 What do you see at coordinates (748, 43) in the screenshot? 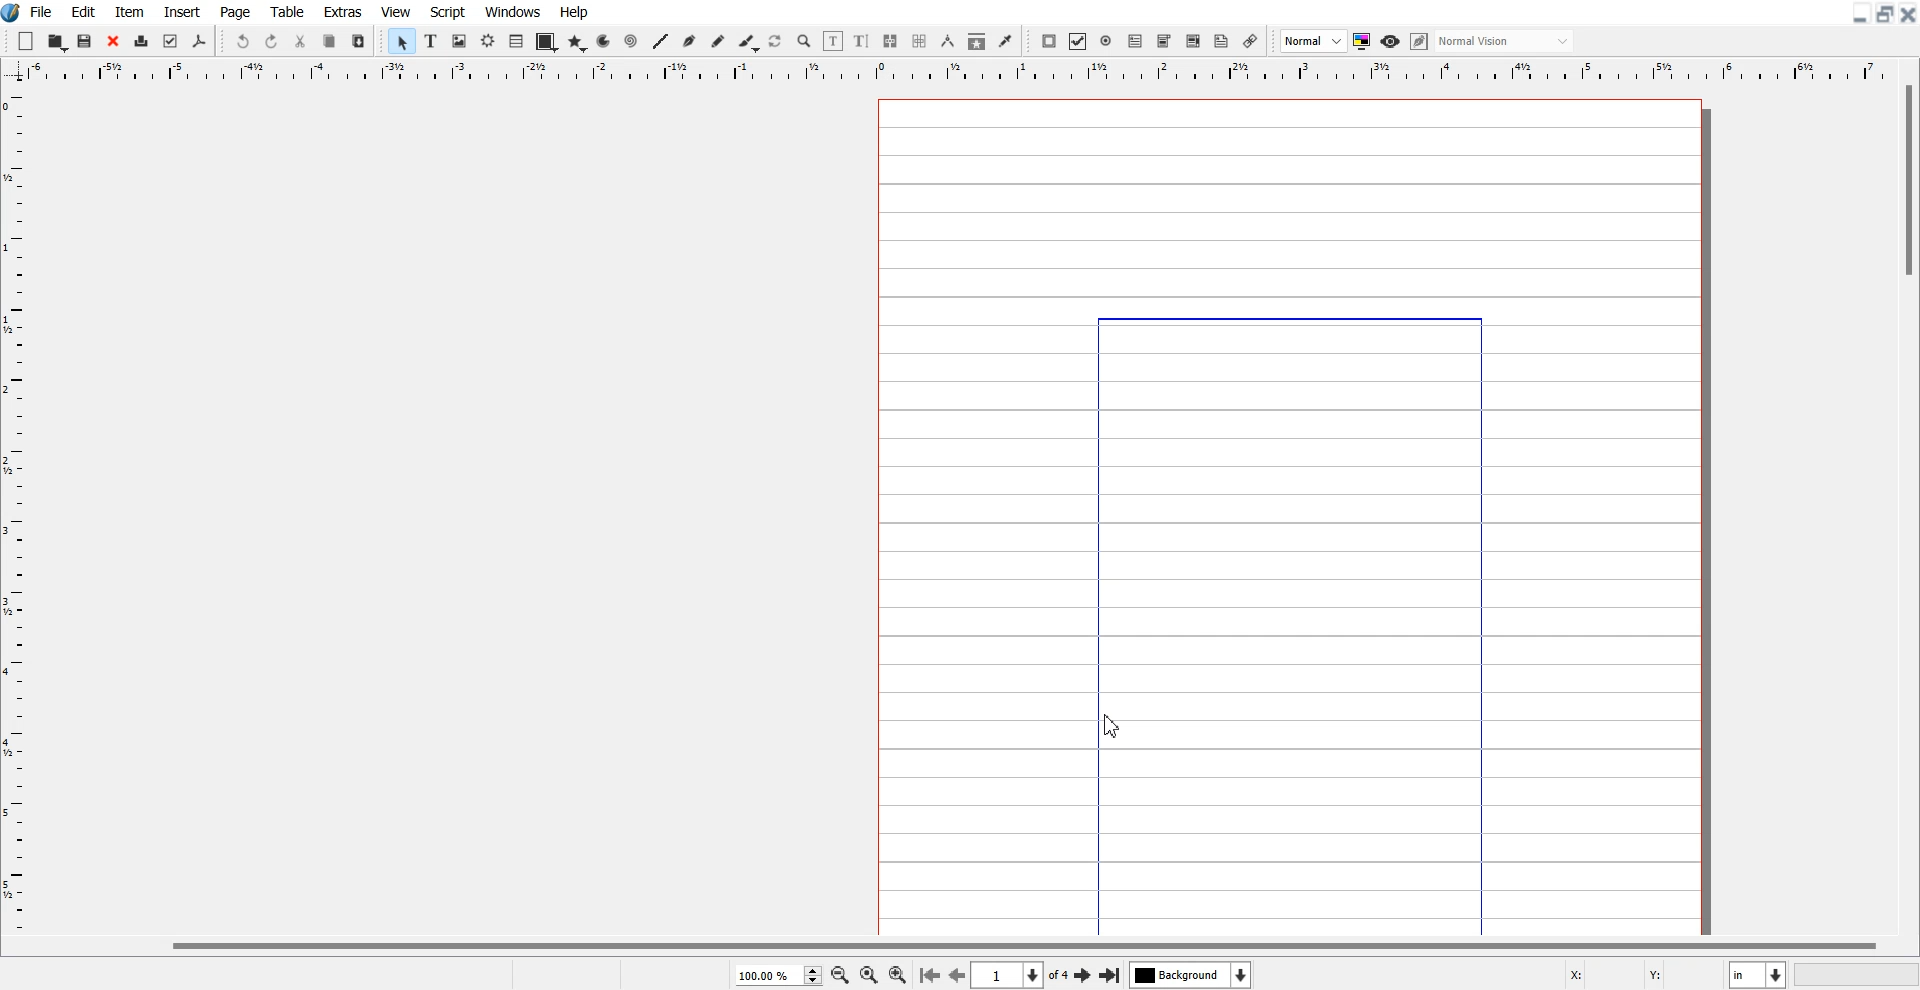
I see `Calligraphic line` at bounding box center [748, 43].